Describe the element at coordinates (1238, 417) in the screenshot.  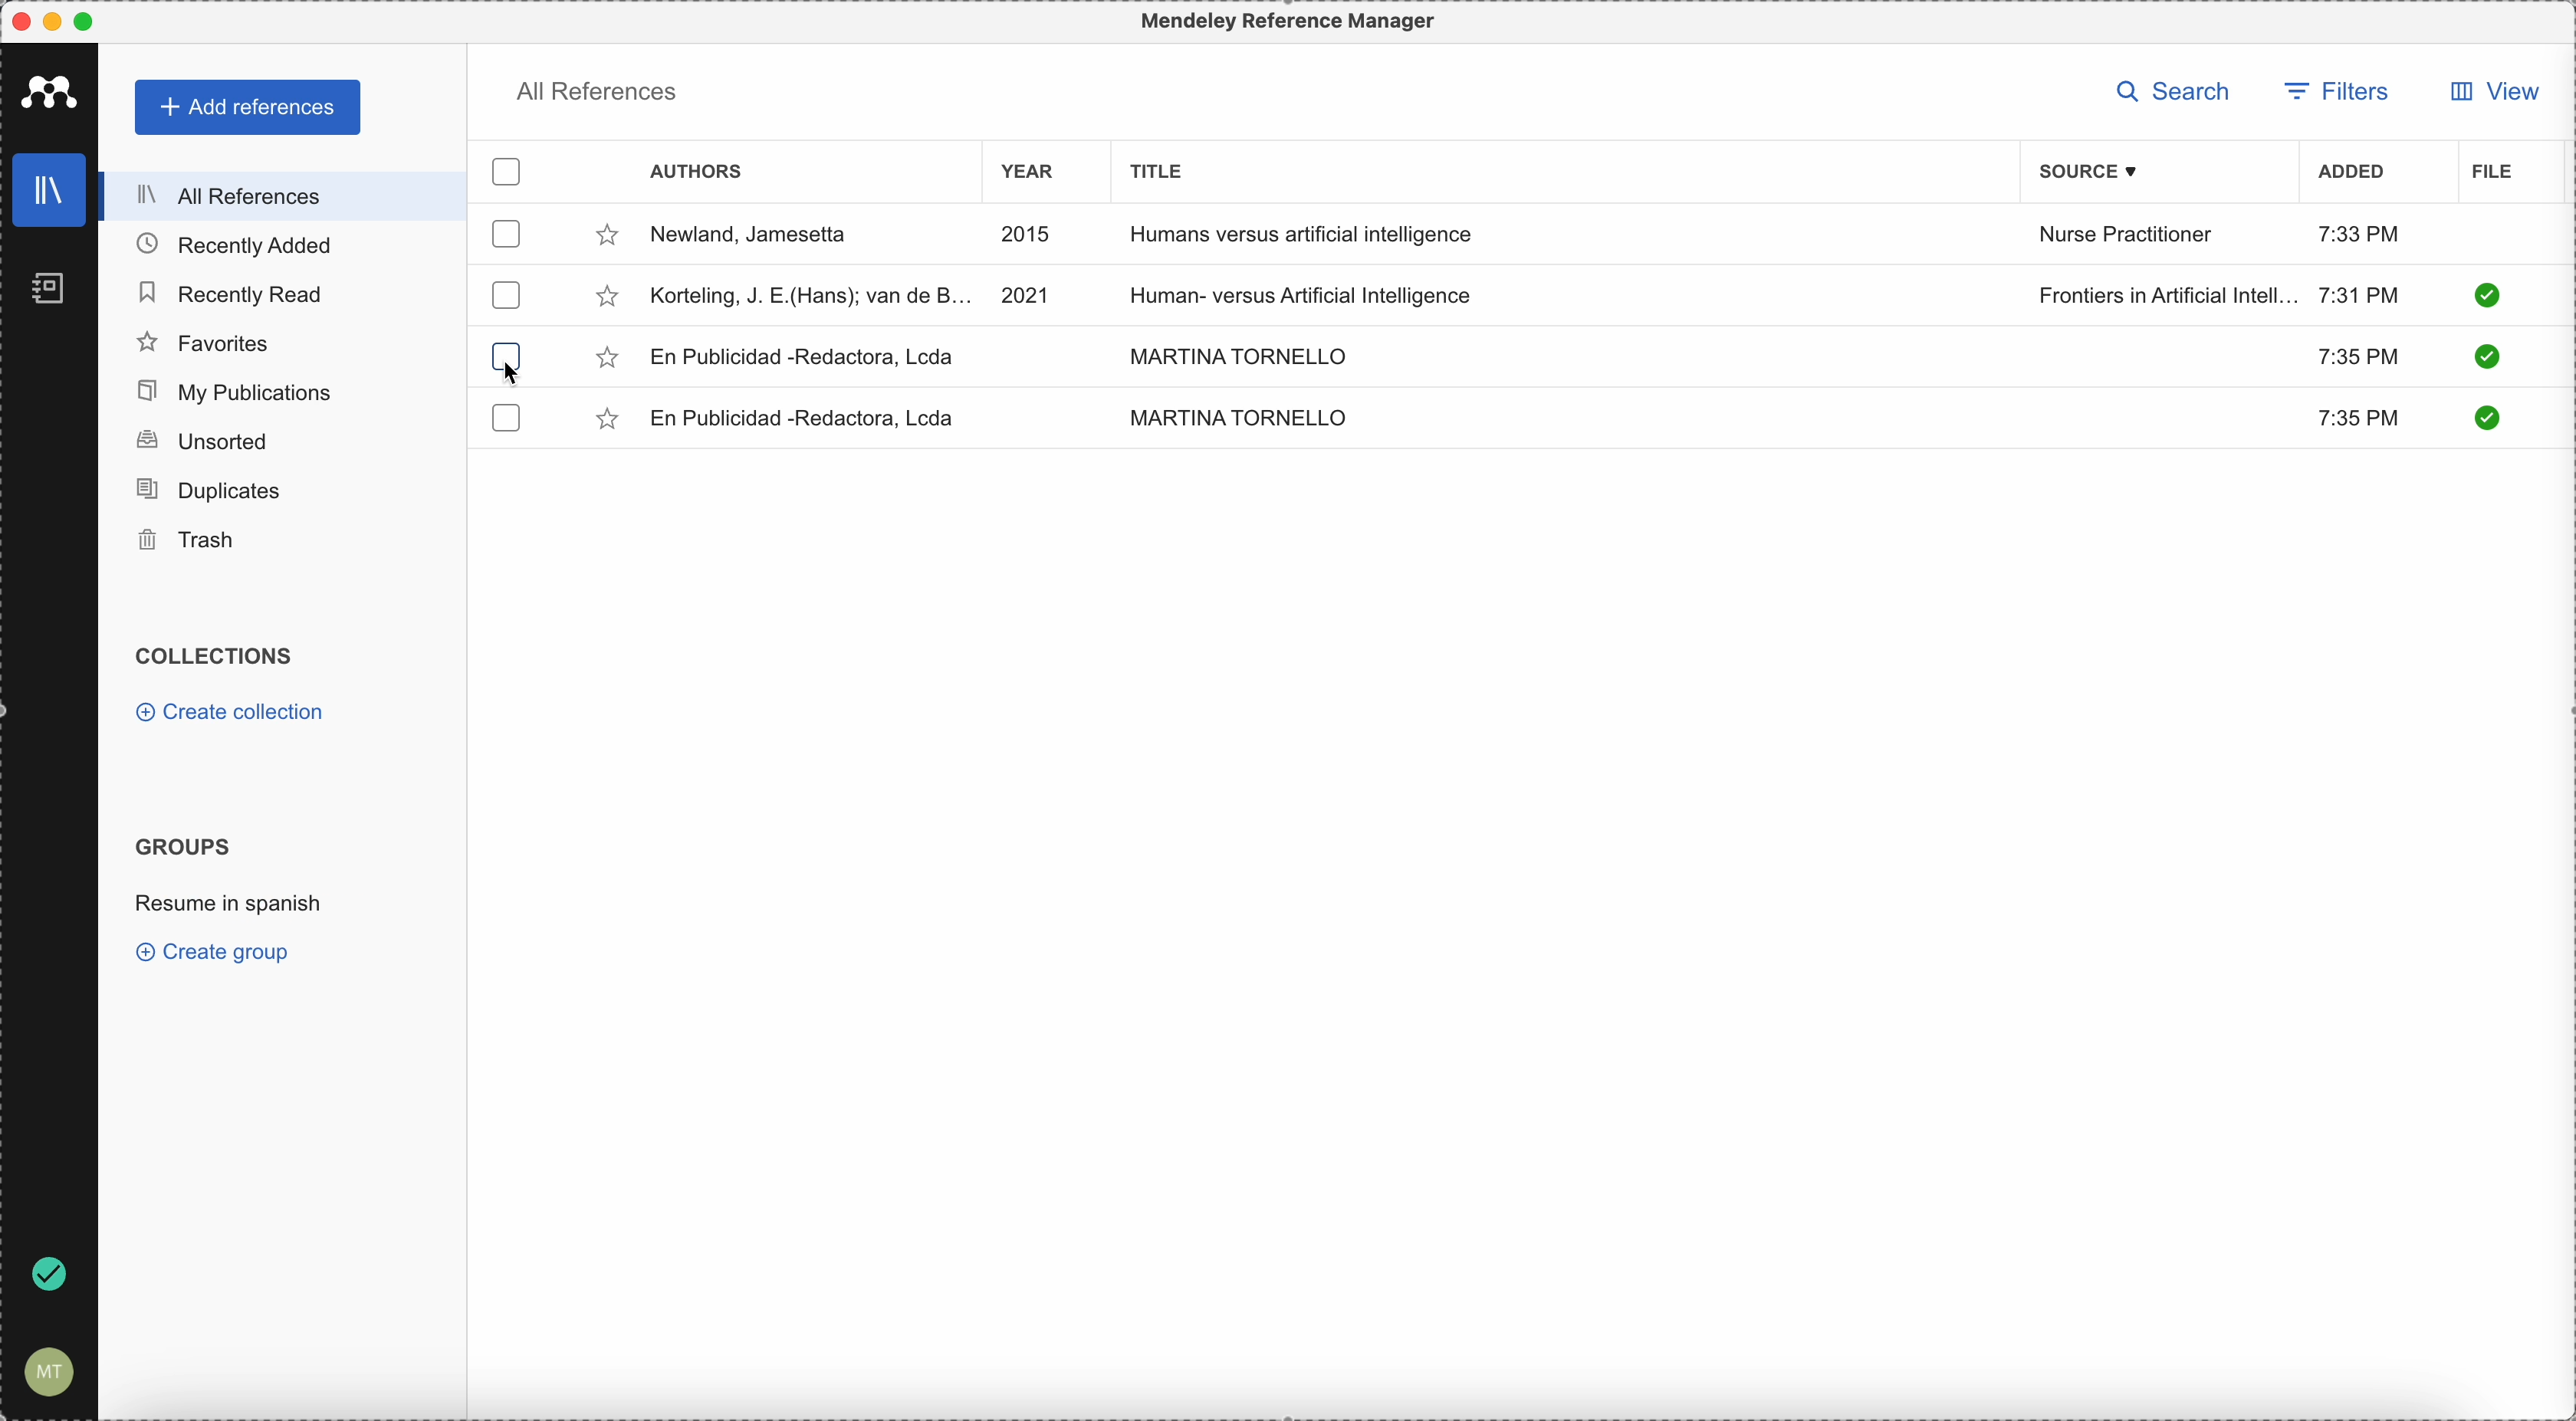
I see `MARTINA TORNELLO` at that location.